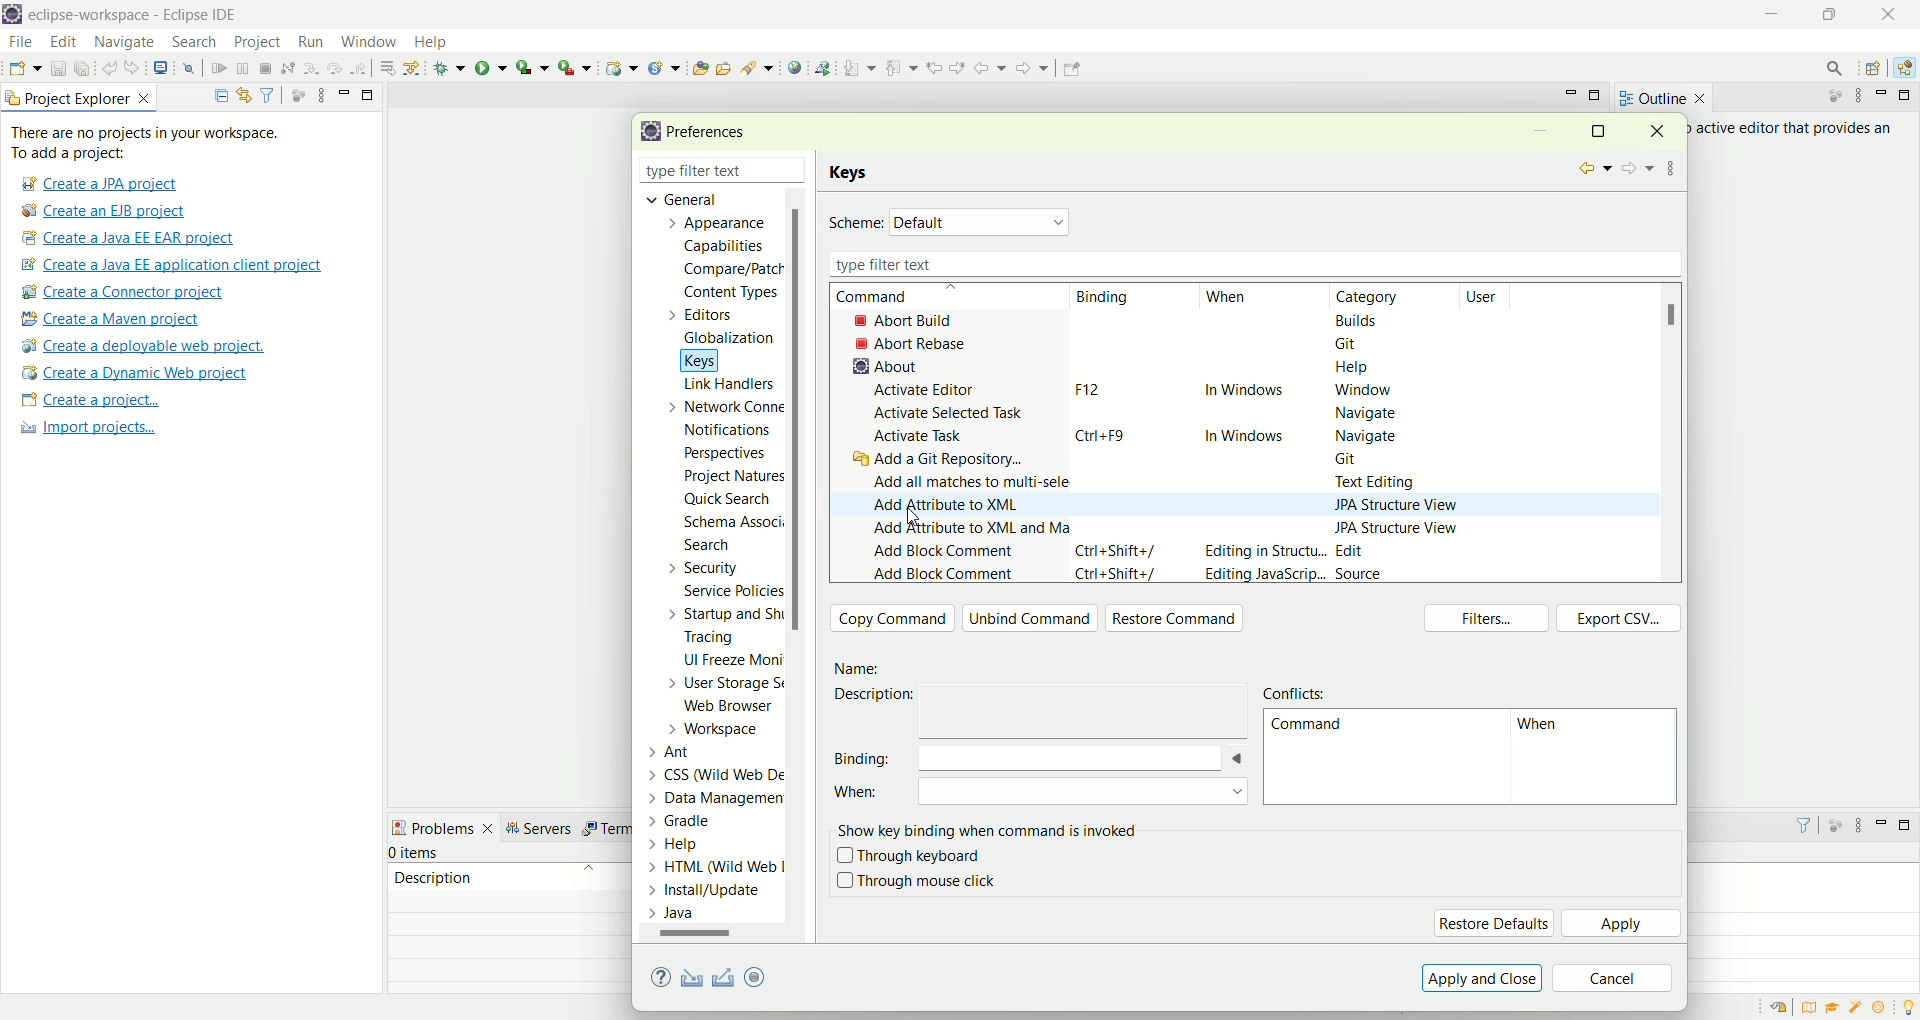 The height and width of the screenshot is (1020, 1920). What do you see at coordinates (308, 41) in the screenshot?
I see `run` at bounding box center [308, 41].